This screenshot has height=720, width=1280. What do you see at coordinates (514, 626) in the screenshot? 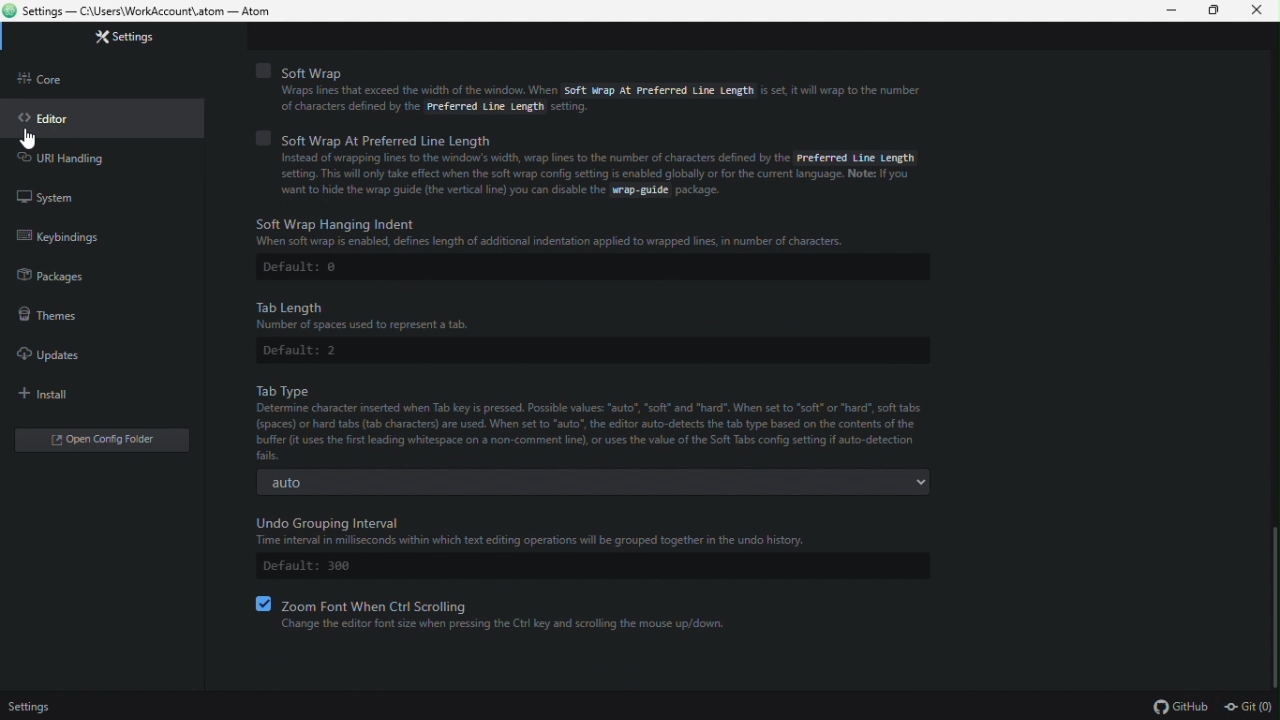
I see `‘Change the editor font size when pressing the Ctrl key and scrolling the mouse up/down.` at bounding box center [514, 626].